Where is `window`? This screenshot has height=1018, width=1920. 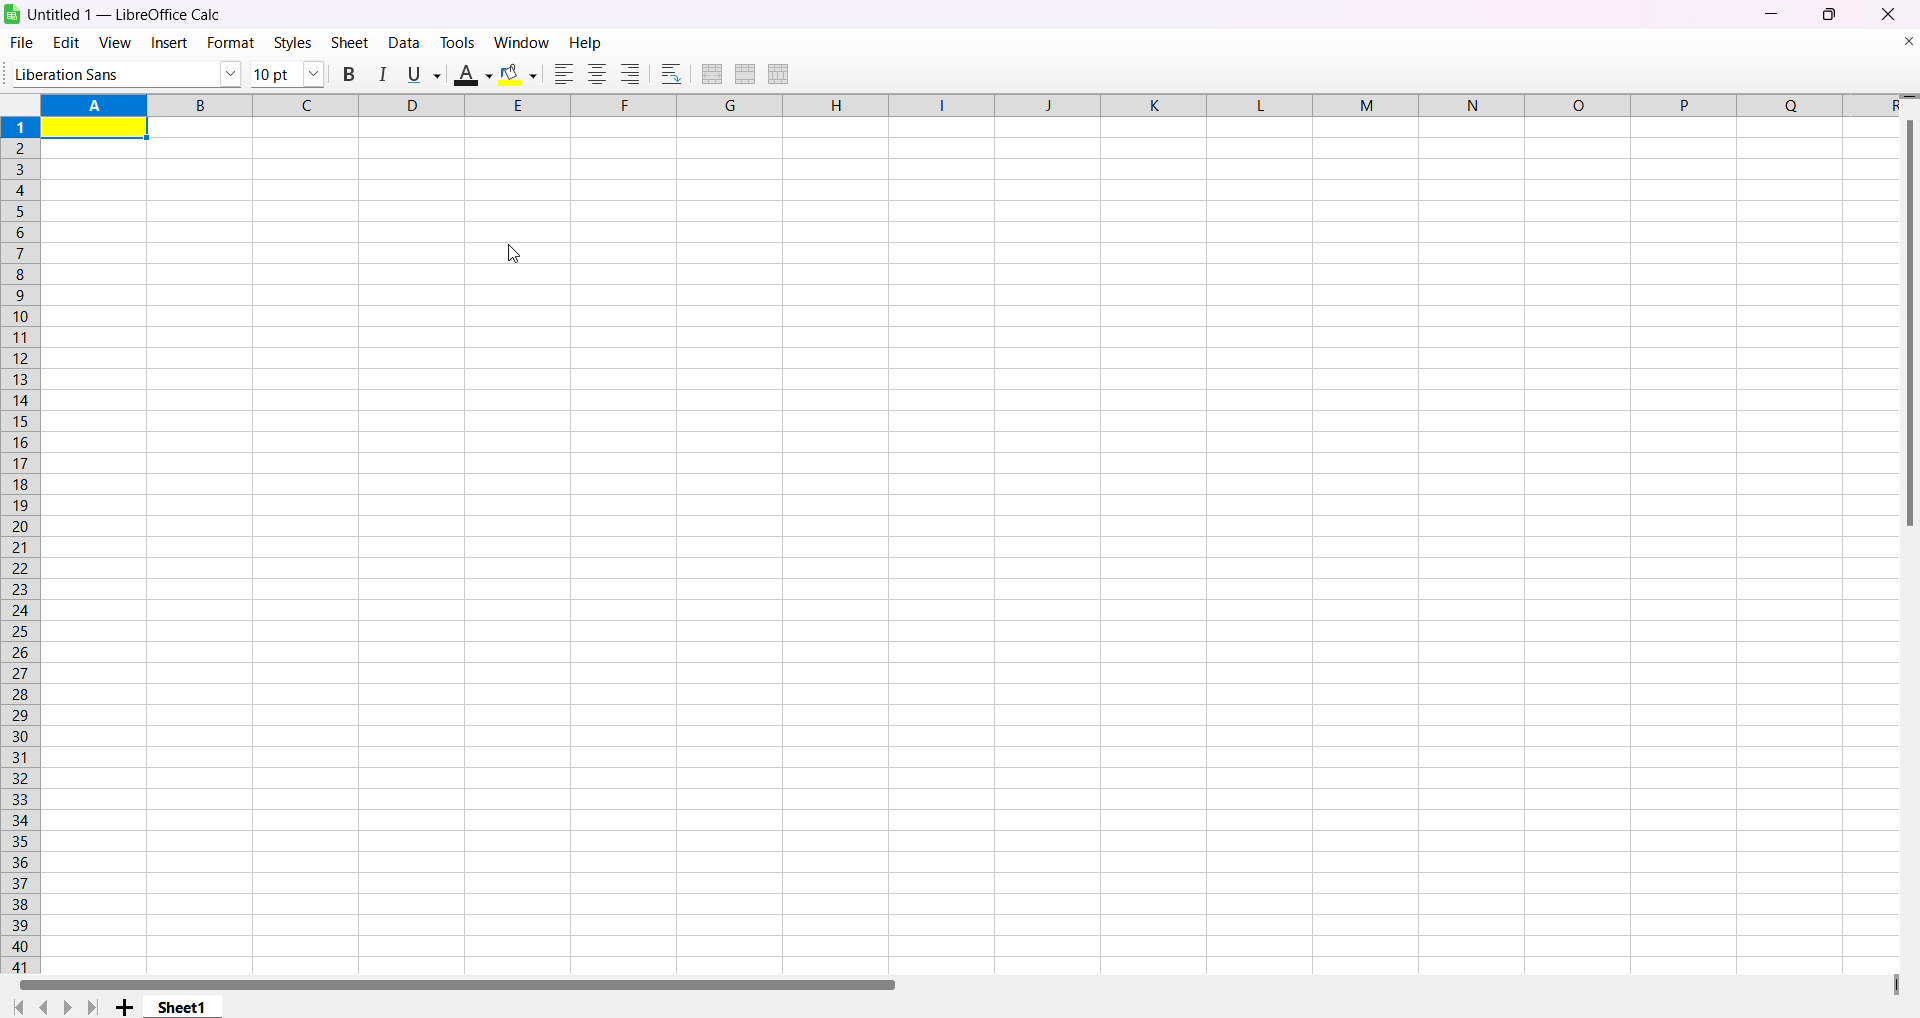 window is located at coordinates (517, 42).